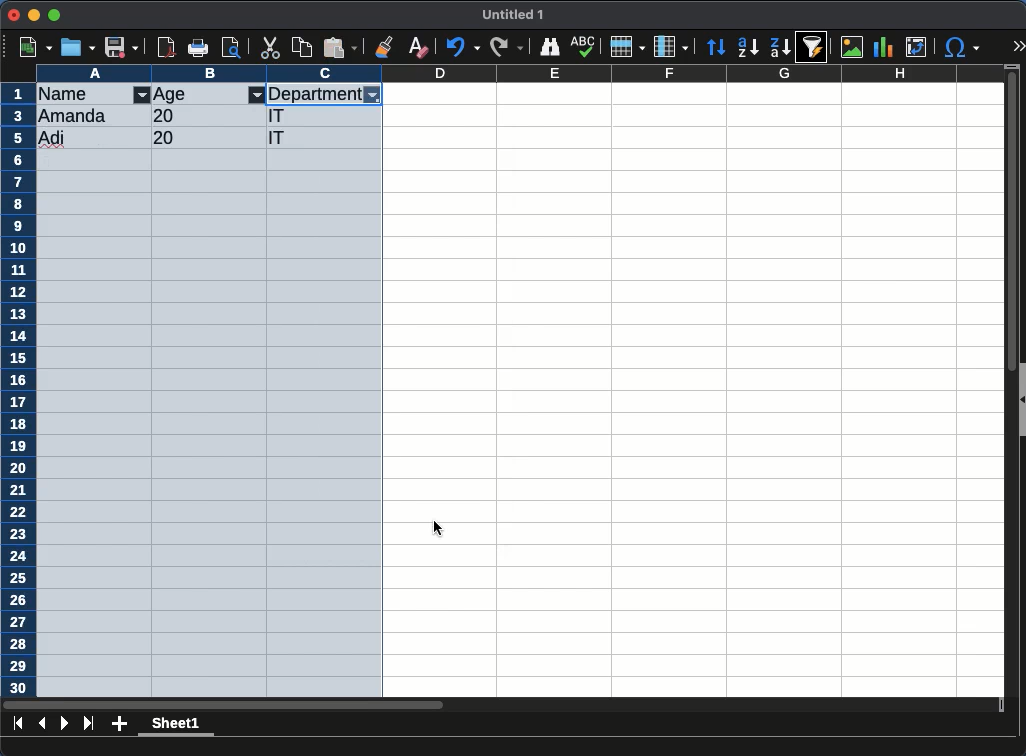 This screenshot has height=756, width=1026. Describe the element at coordinates (386, 46) in the screenshot. I see `clone formatting` at that location.